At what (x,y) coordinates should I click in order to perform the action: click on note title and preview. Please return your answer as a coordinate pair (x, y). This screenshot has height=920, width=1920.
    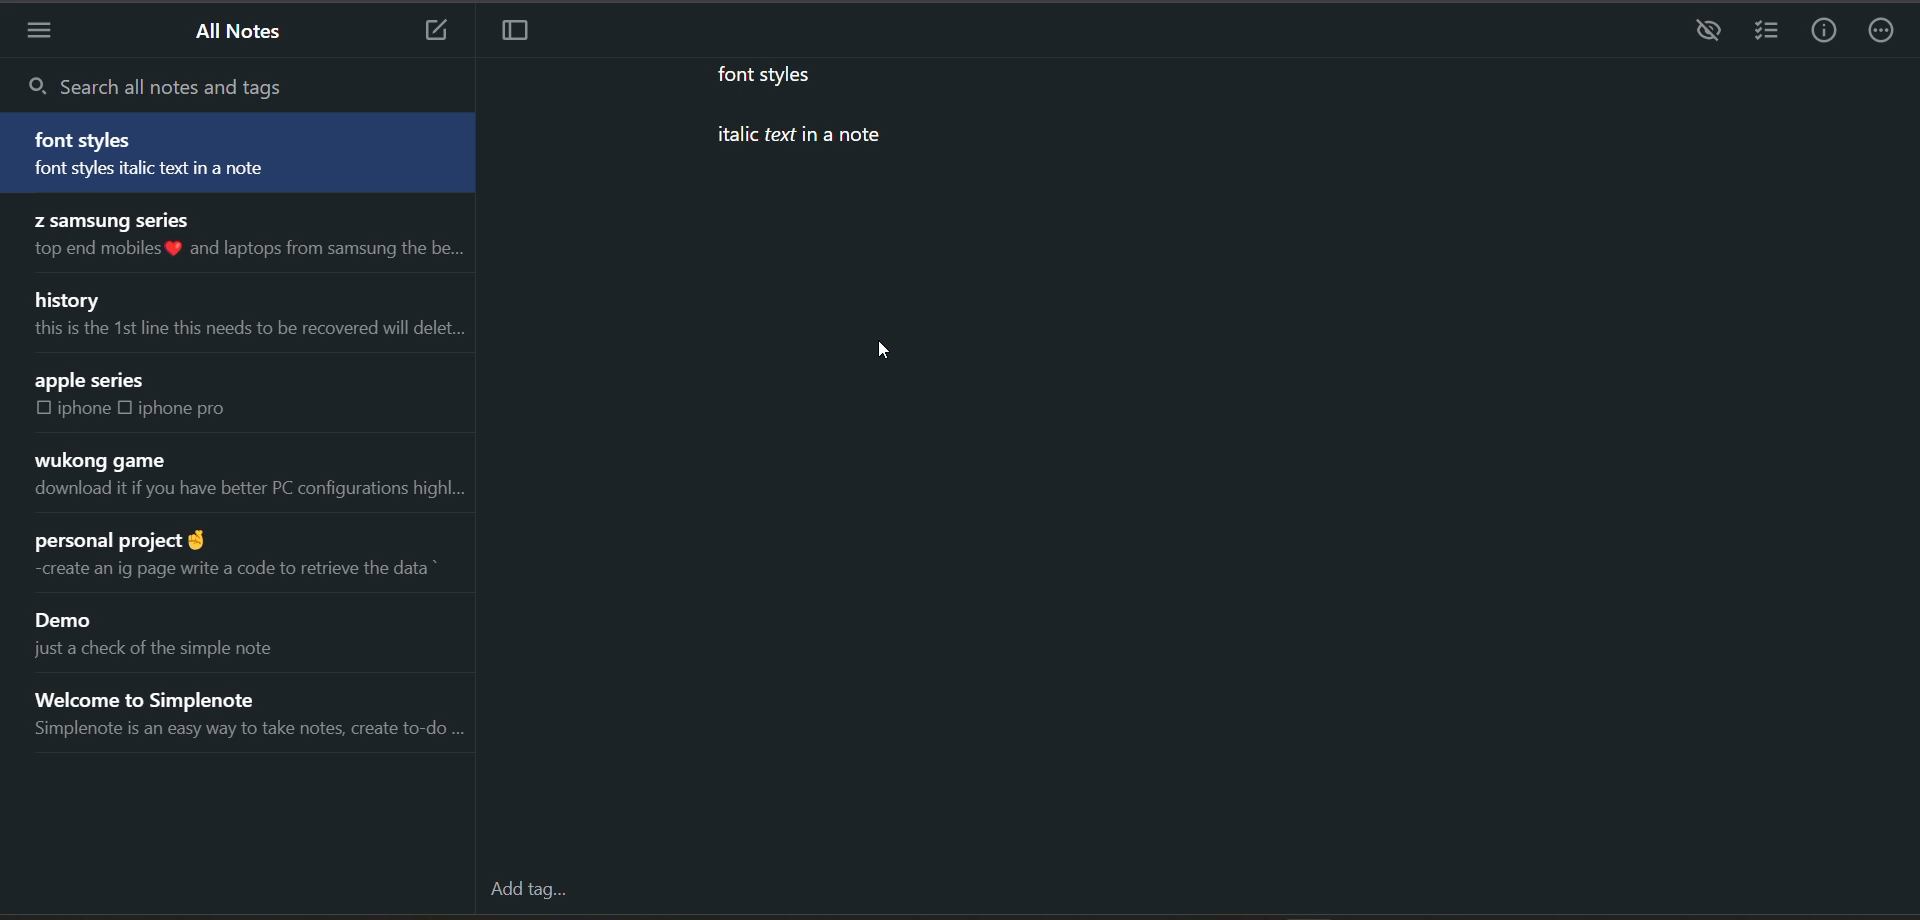
    Looking at the image, I should click on (178, 632).